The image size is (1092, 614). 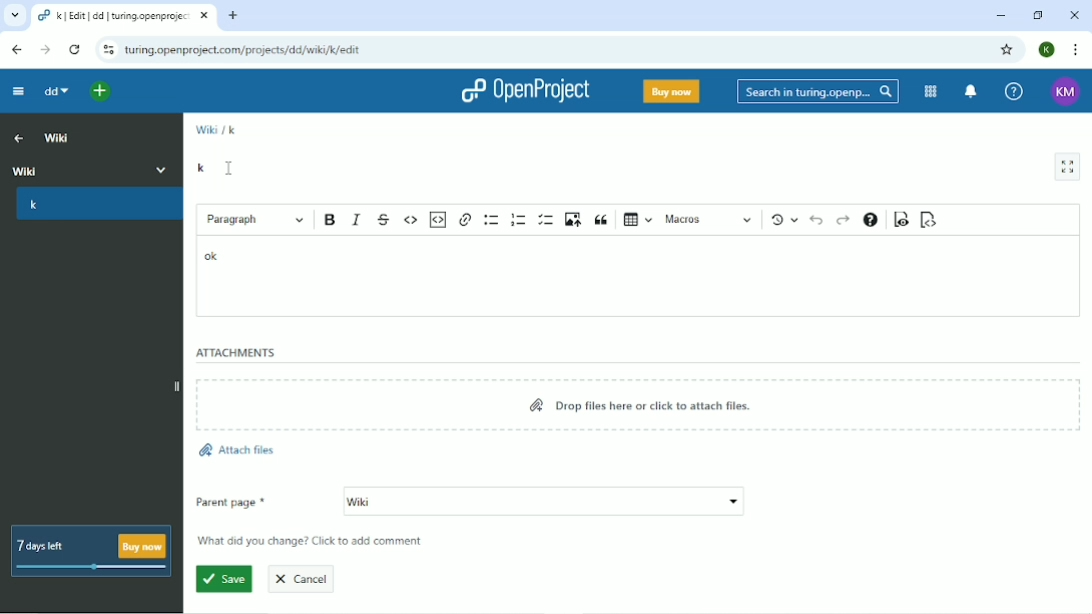 I want to click on Numbered list, so click(x=516, y=219).